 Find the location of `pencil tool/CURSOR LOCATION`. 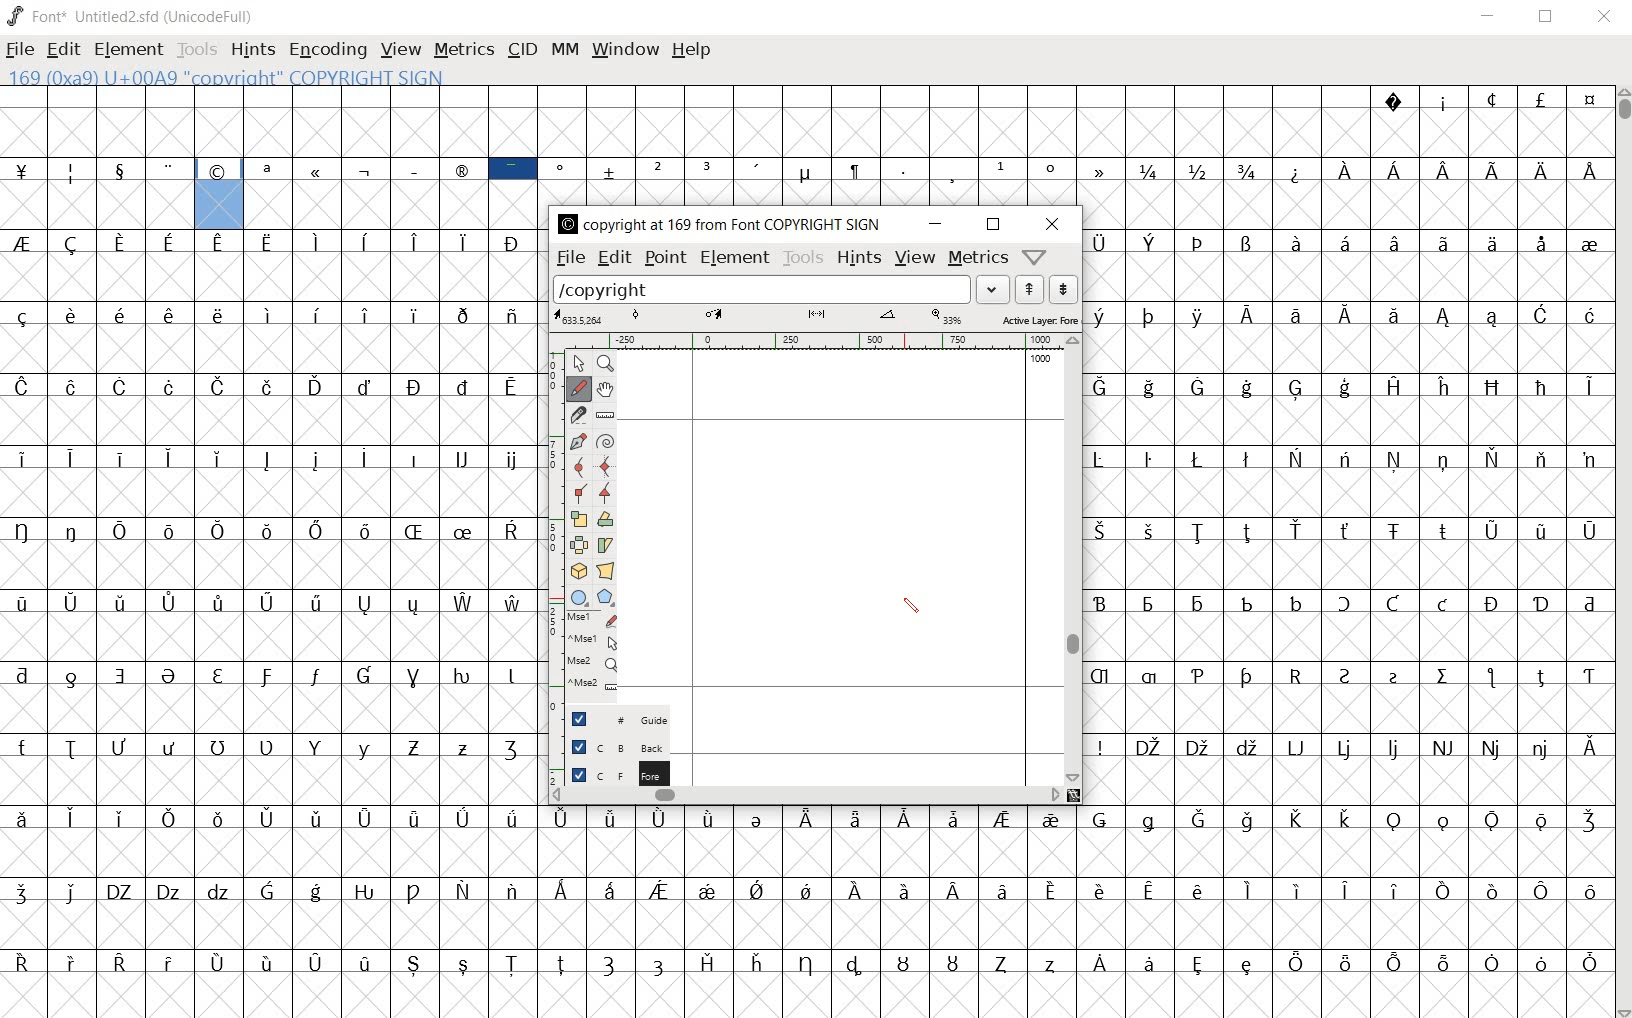

pencil tool/CURSOR LOCATION is located at coordinates (916, 611).